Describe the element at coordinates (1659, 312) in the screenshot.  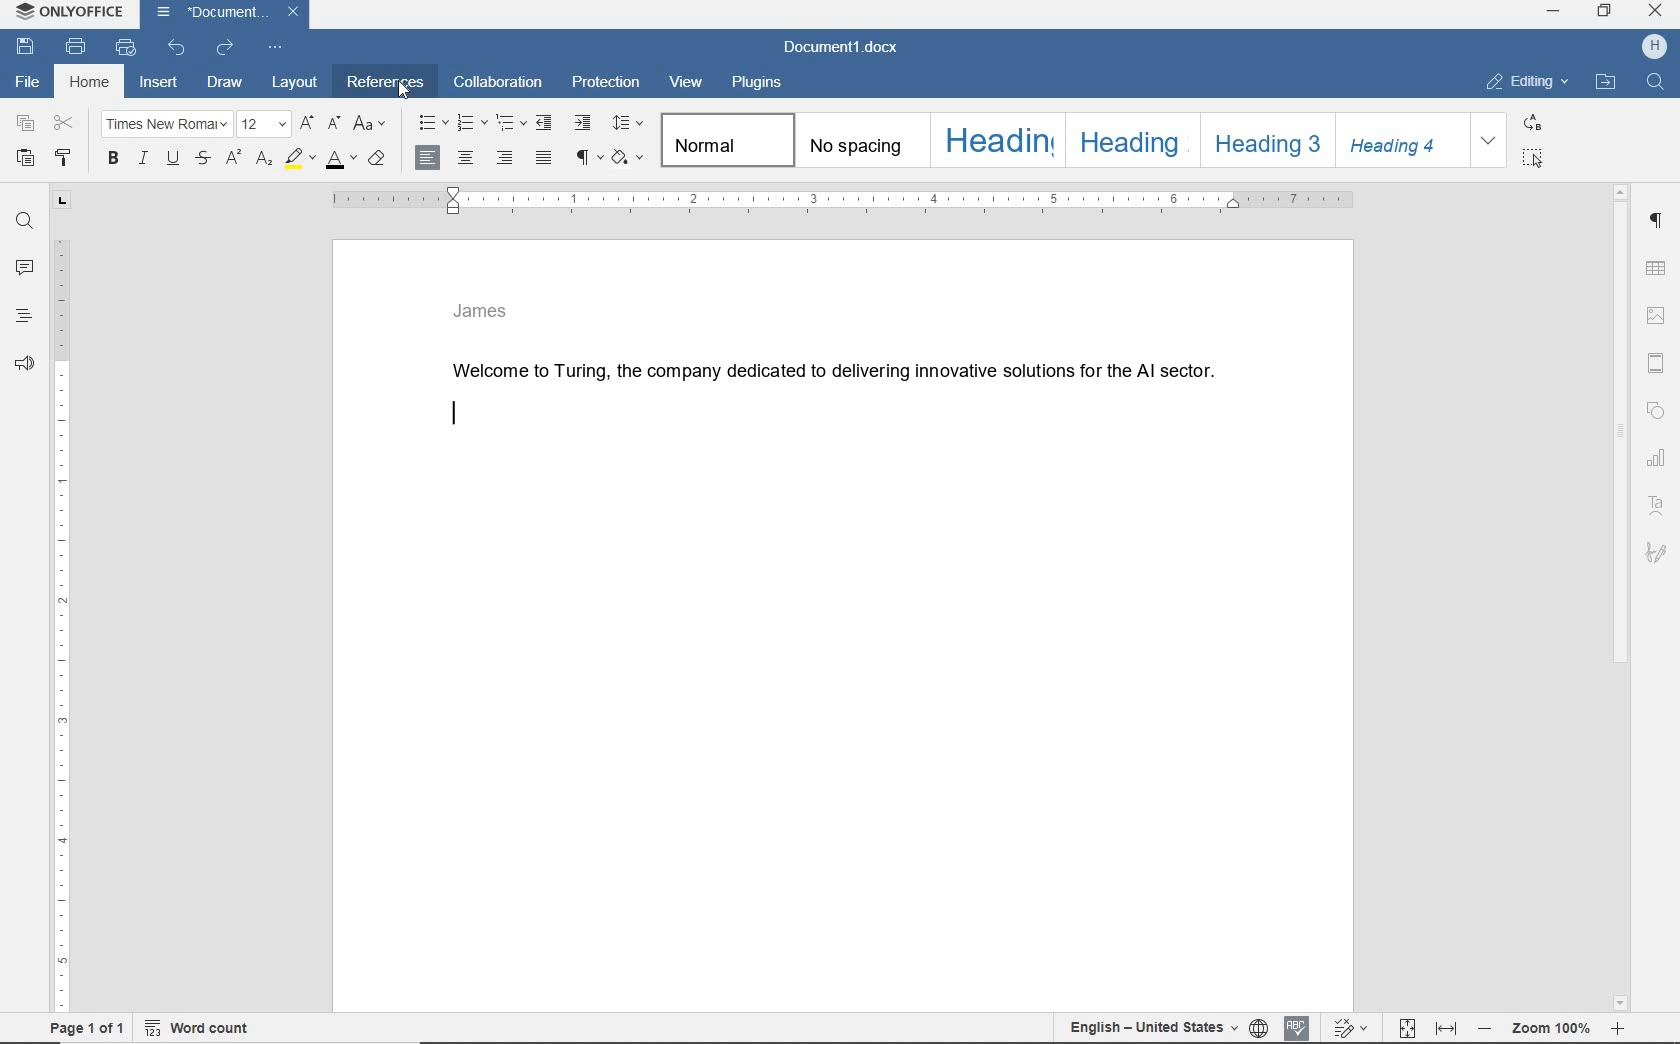
I see `image` at that location.